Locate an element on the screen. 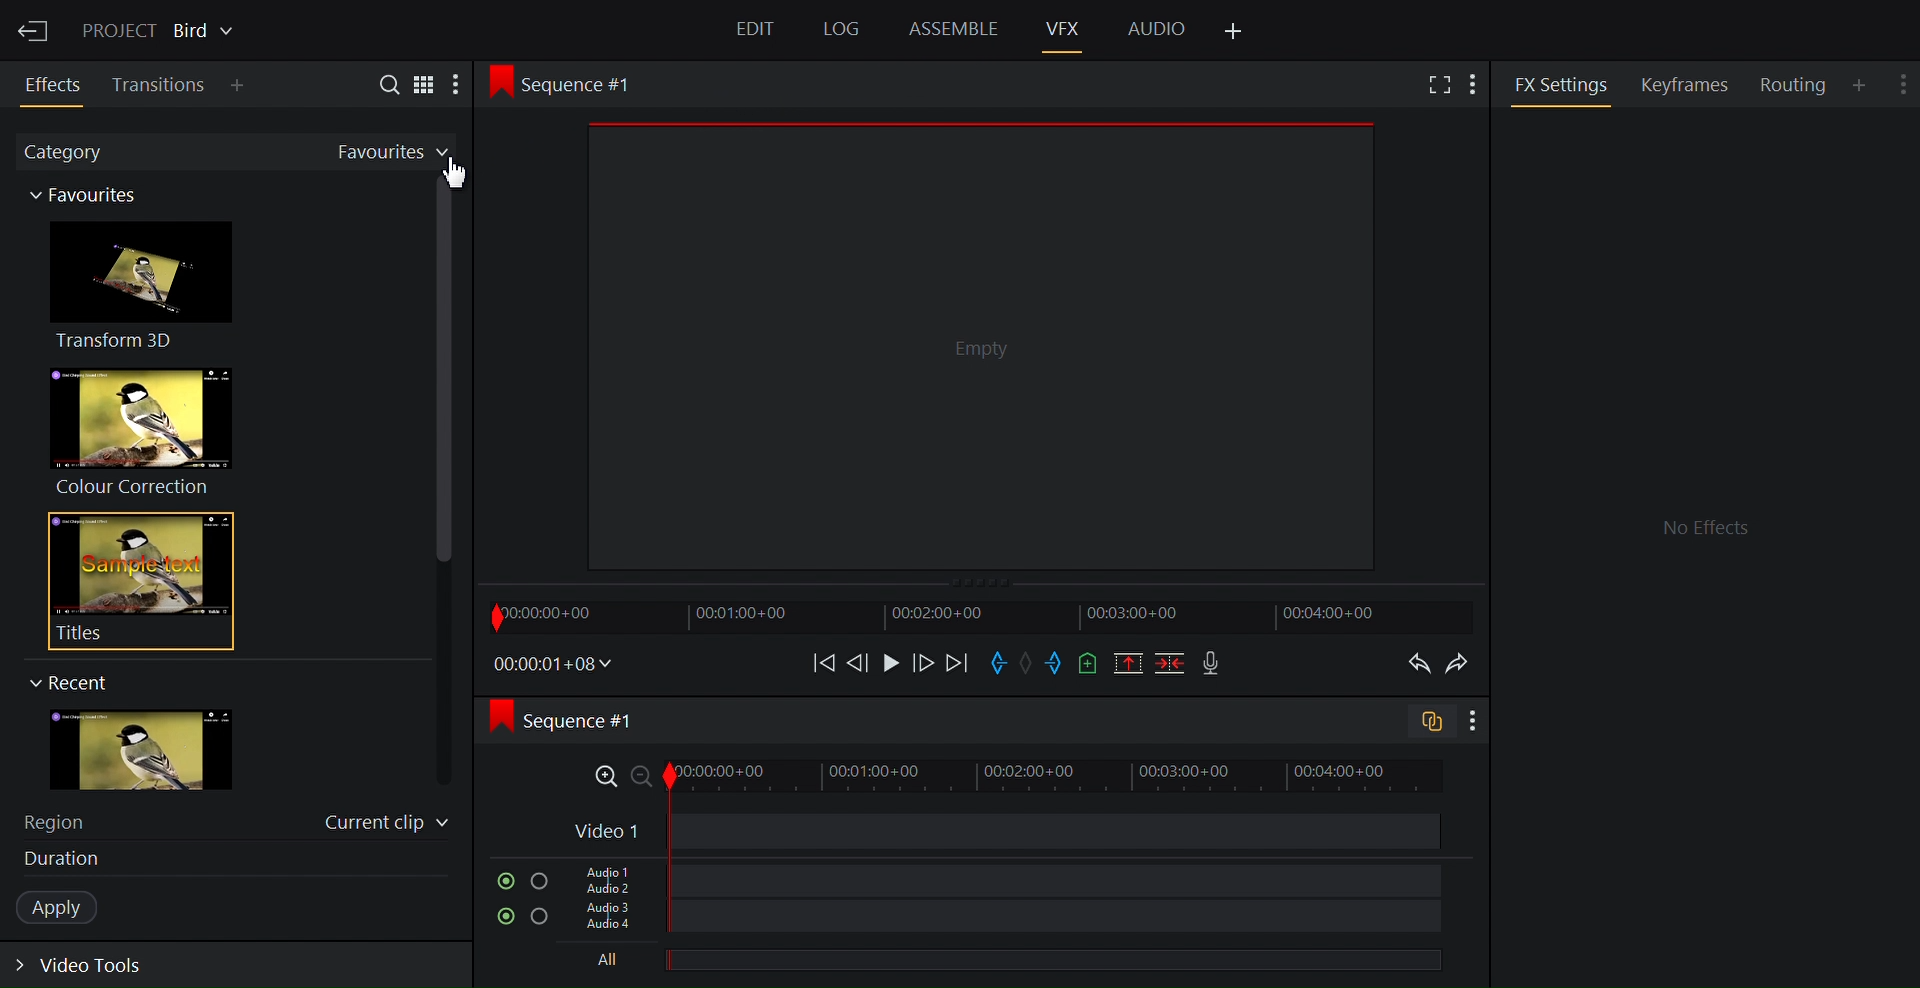 This screenshot has width=1920, height=988. Exit Current Project is located at coordinates (35, 28).